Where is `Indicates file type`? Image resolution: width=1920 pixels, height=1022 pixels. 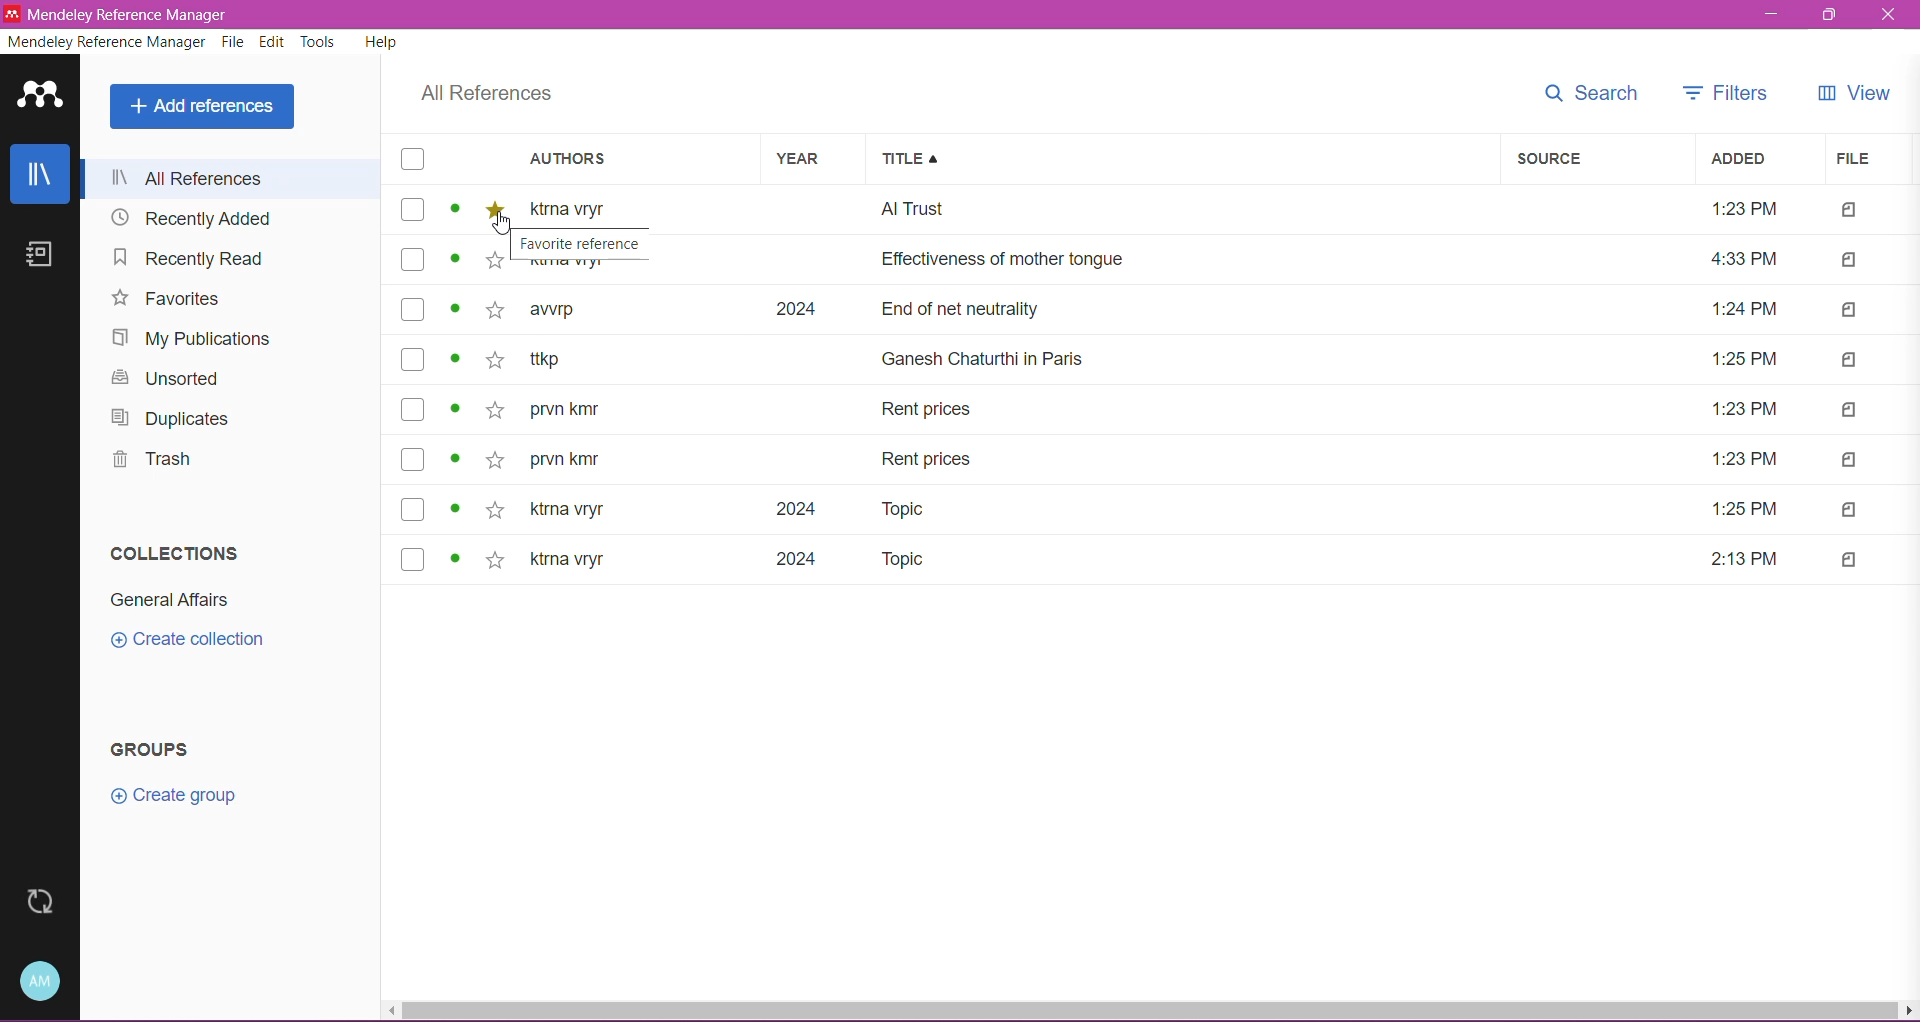 Indicates file type is located at coordinates (1850, 460).